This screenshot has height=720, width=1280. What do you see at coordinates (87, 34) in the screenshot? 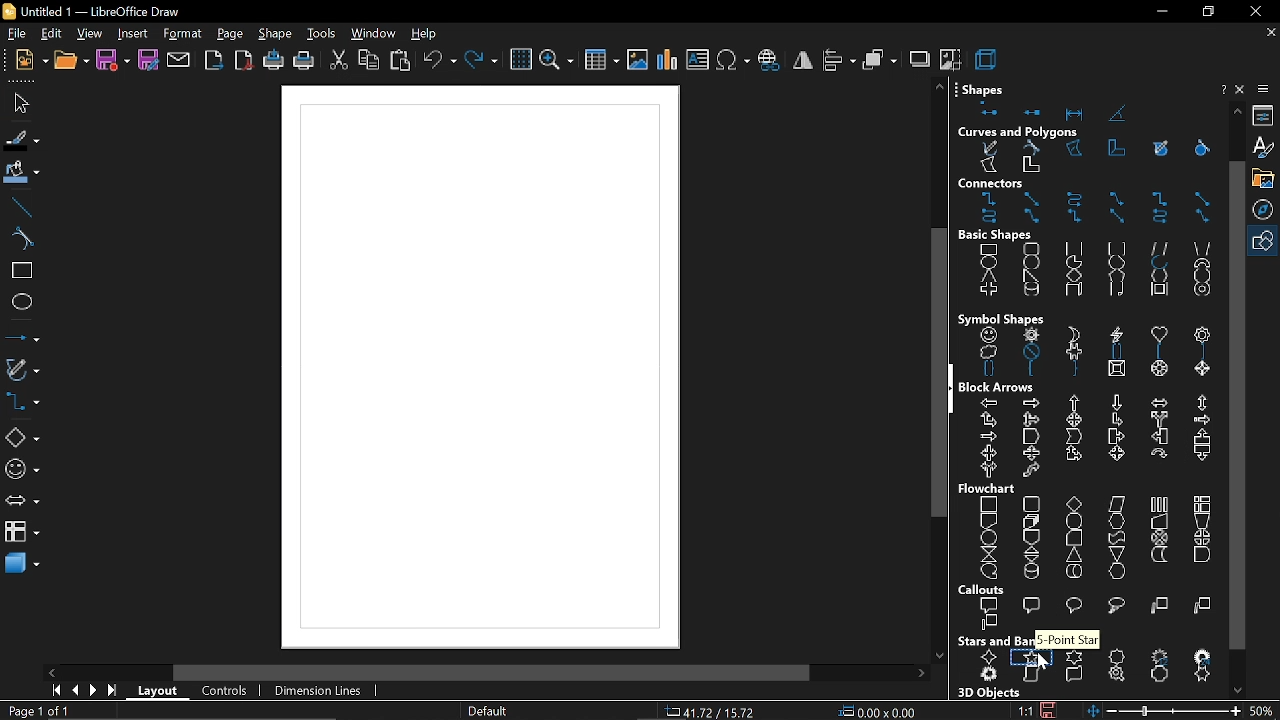
I see `view` at bounding box center [87, 34].